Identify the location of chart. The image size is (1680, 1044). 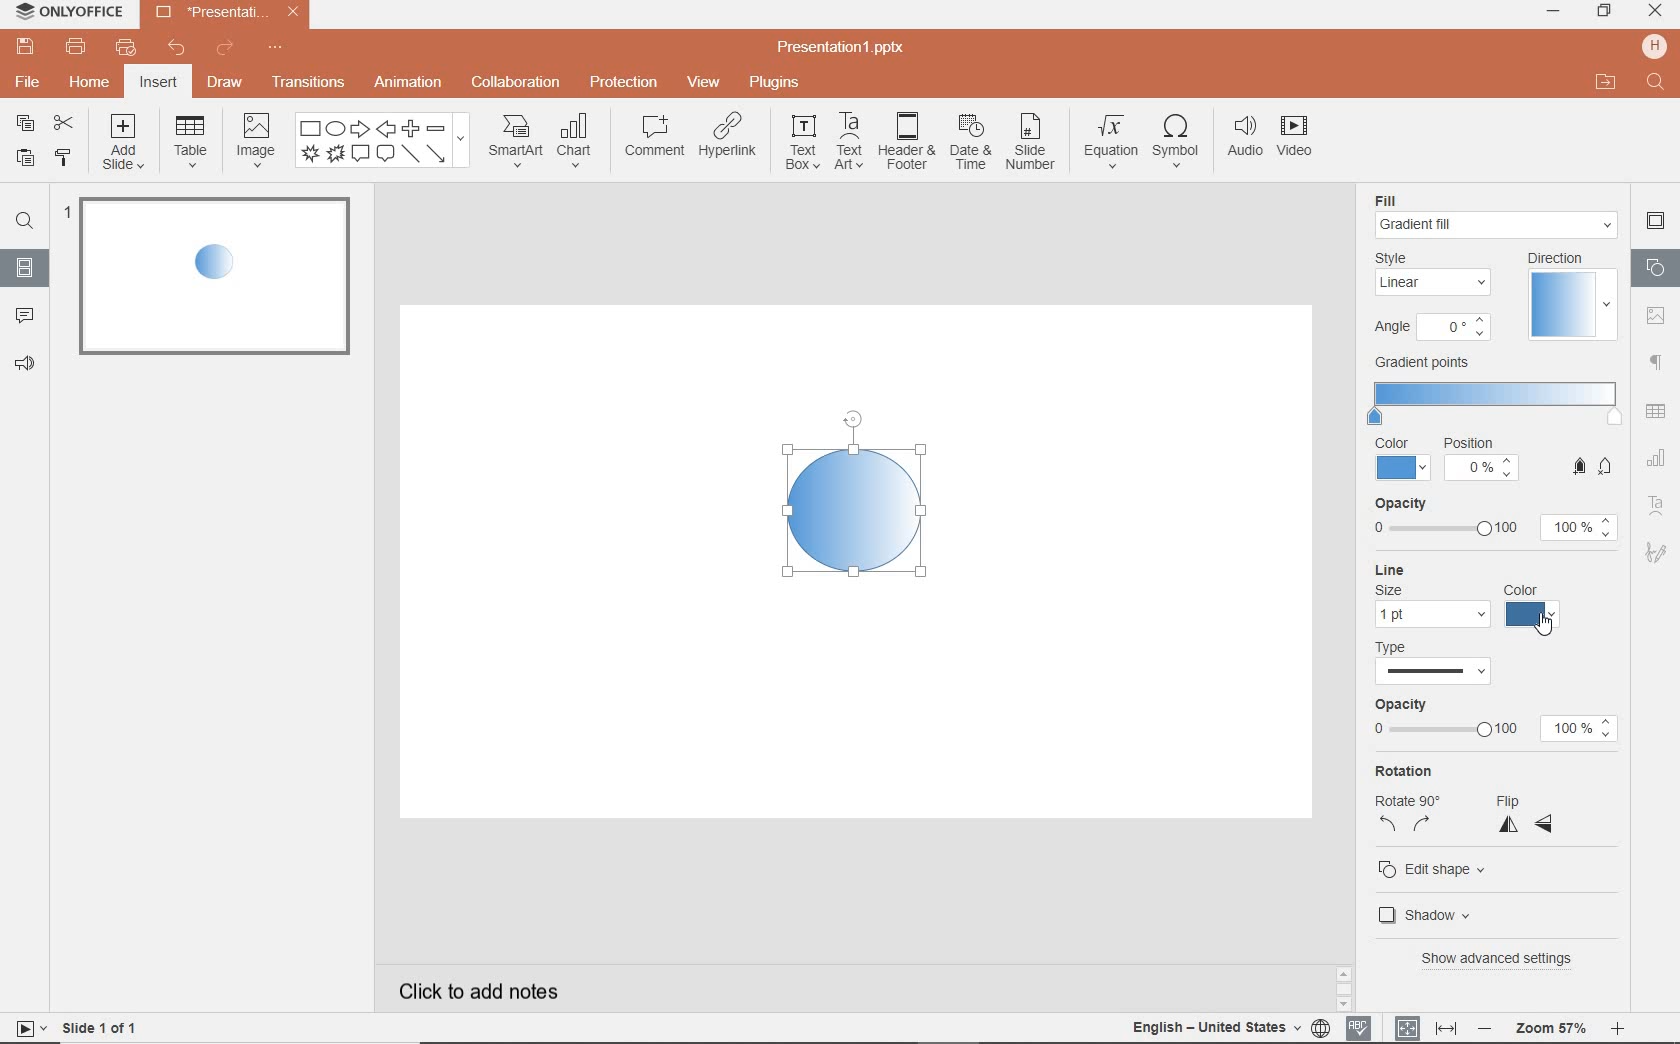
(576, 142).